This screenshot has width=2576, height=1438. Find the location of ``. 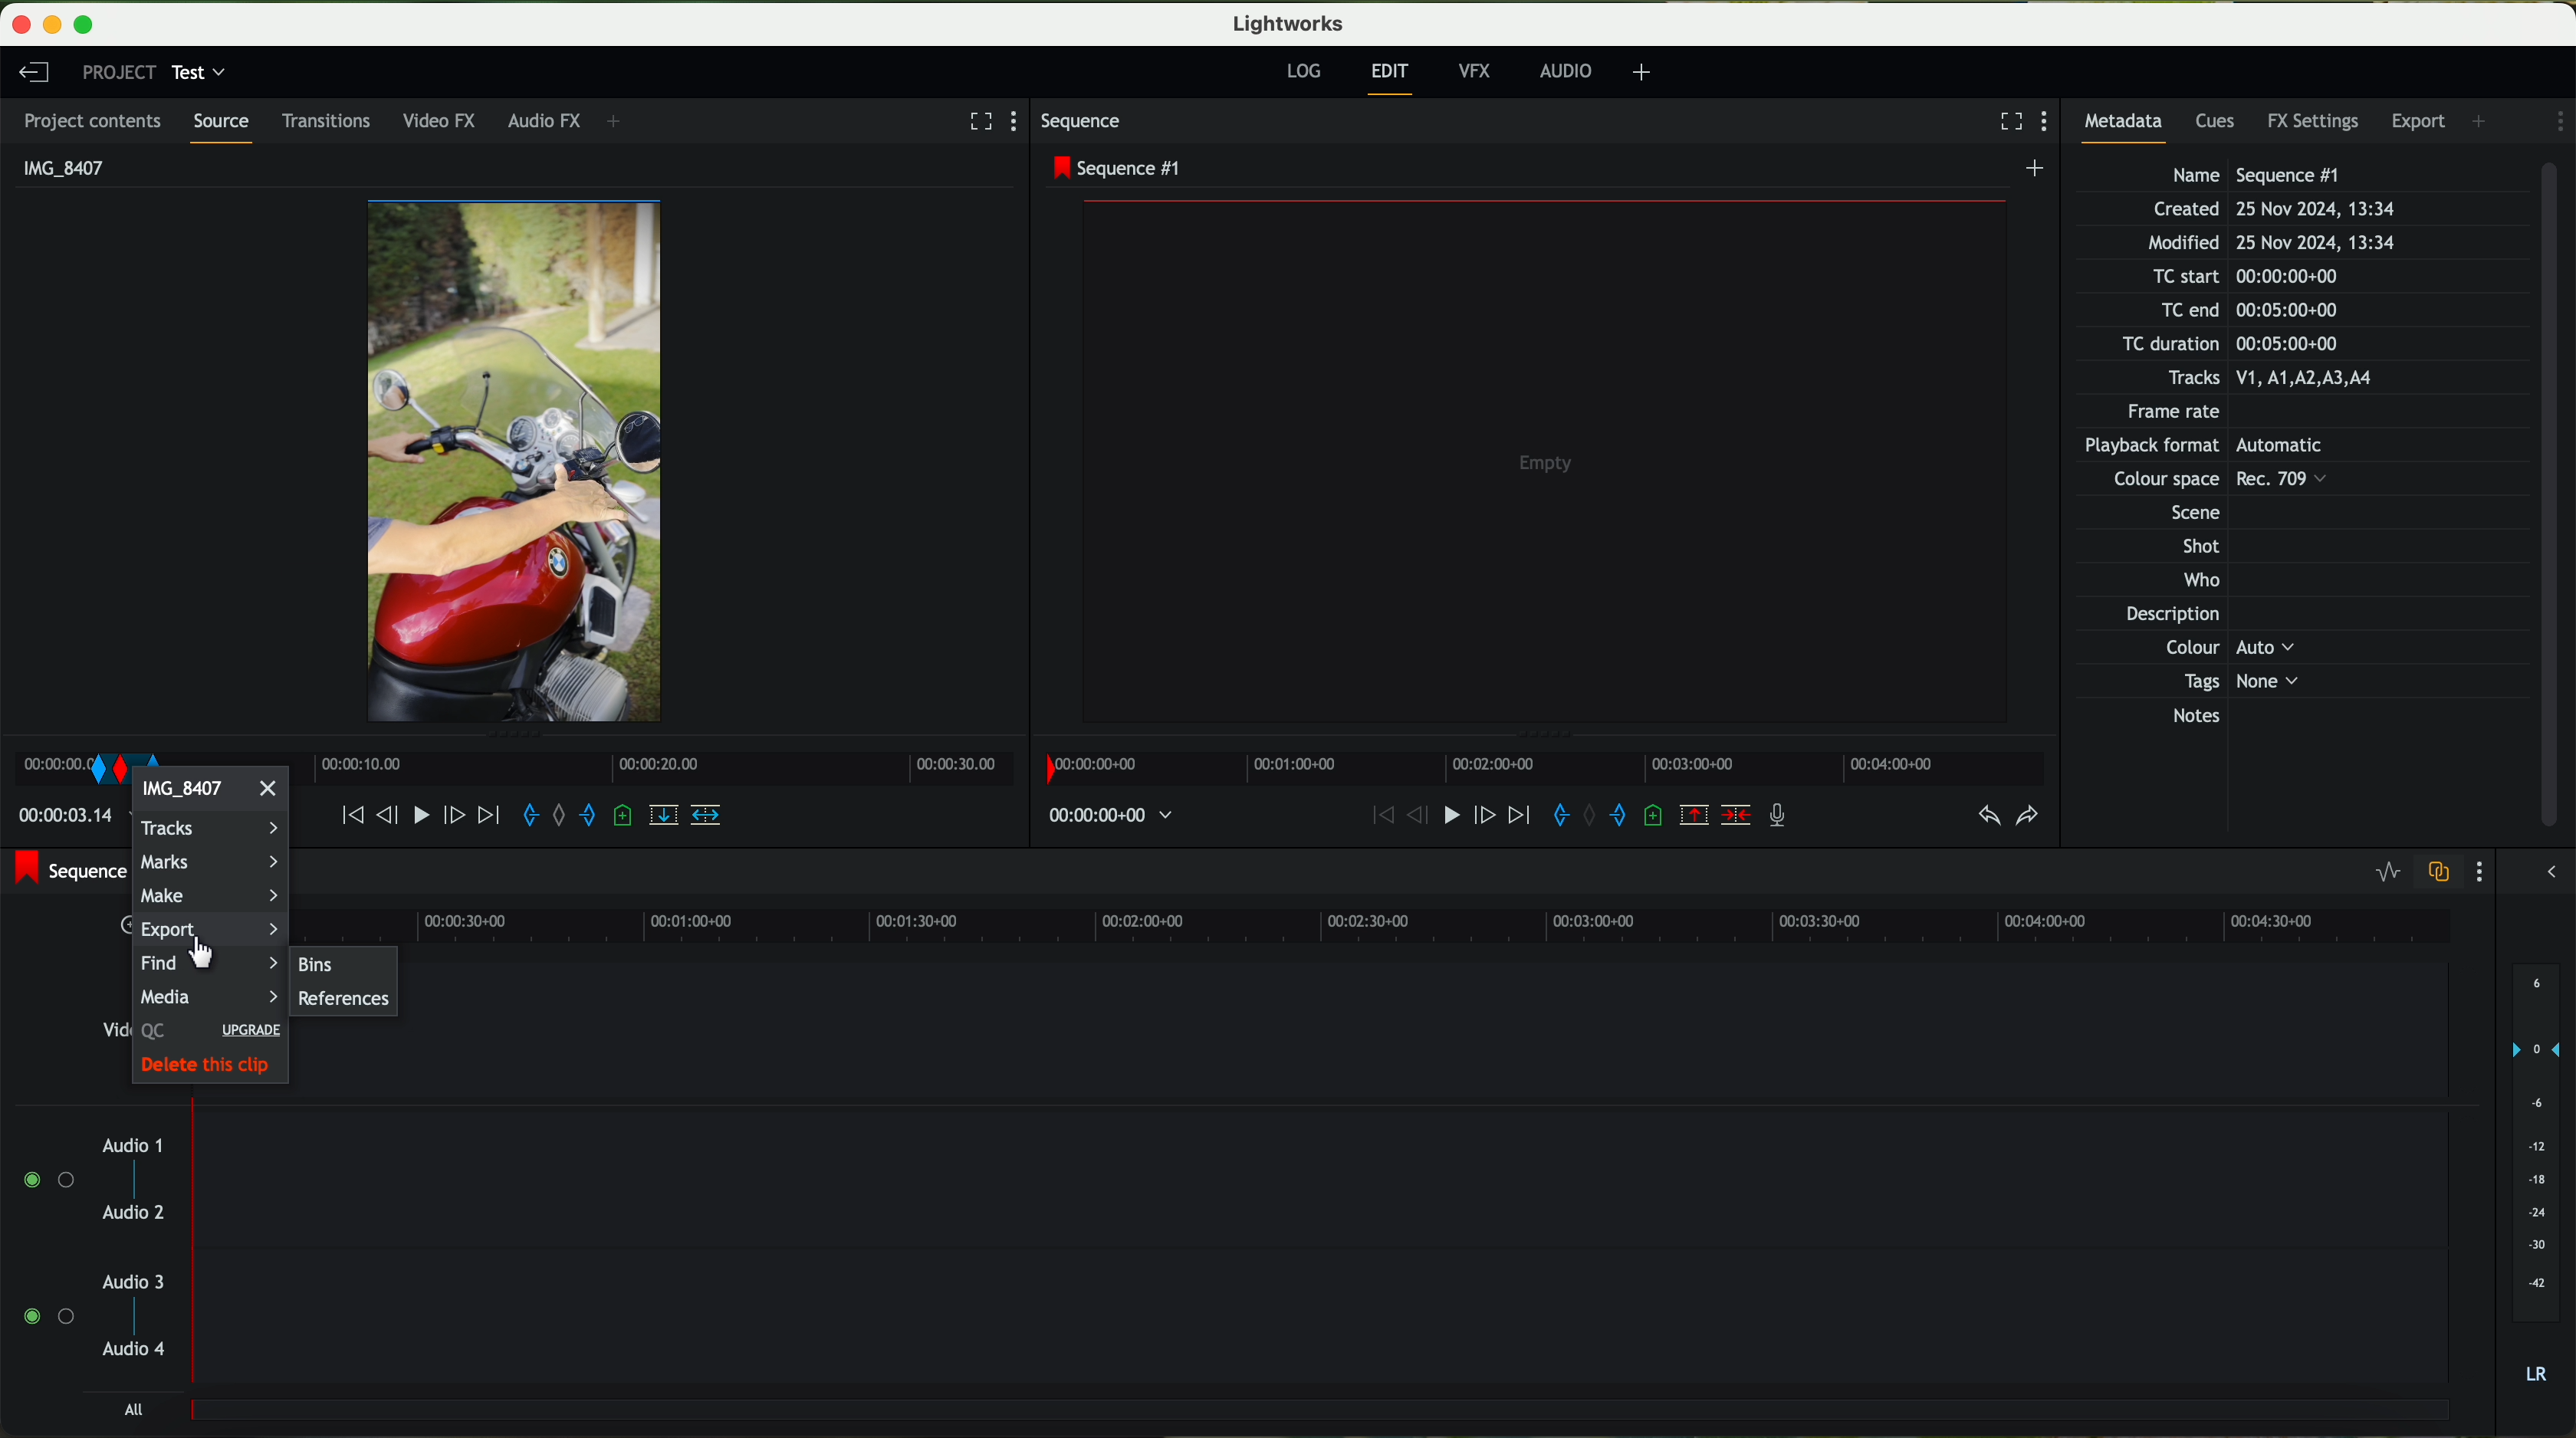

 is located at coordinates (2222, 447).